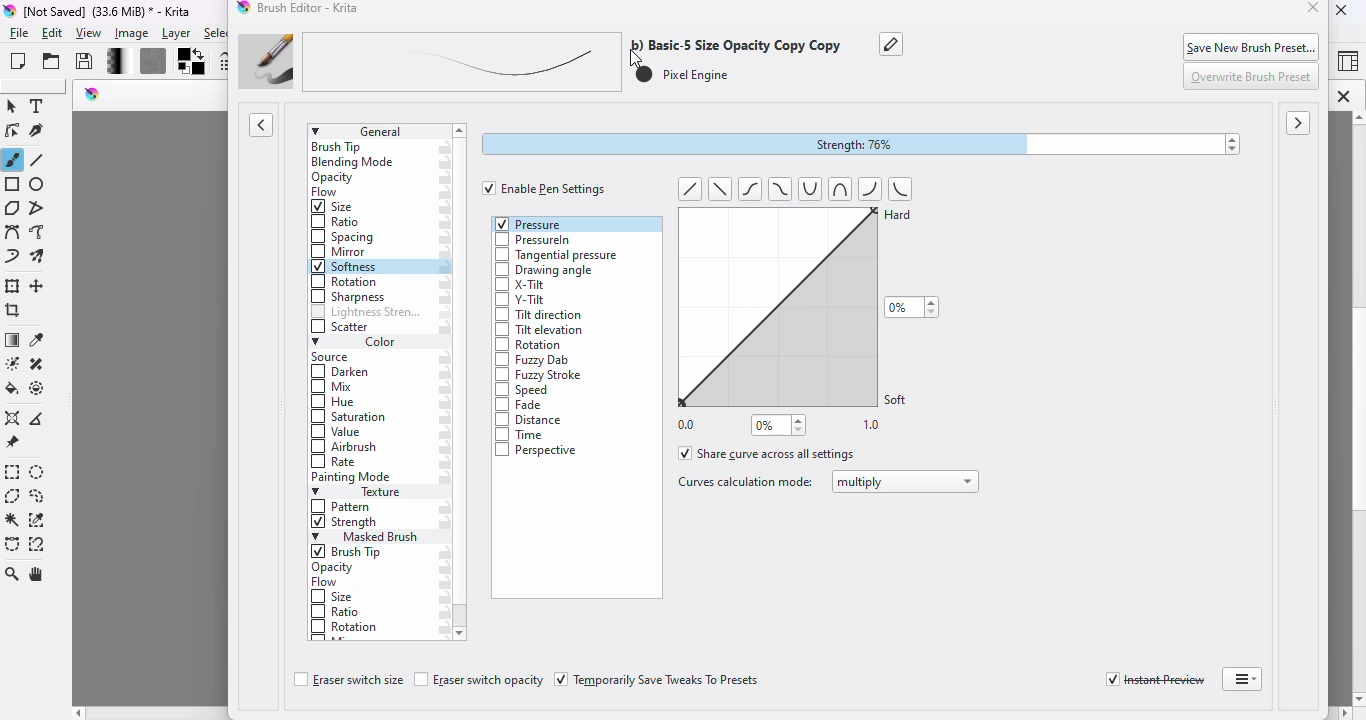 Image resolution: width=1366 pixels, height=720 pixels. Describe the element at coordinates (38, 232) in the screenshot. I see `freehand path tool` at that location.